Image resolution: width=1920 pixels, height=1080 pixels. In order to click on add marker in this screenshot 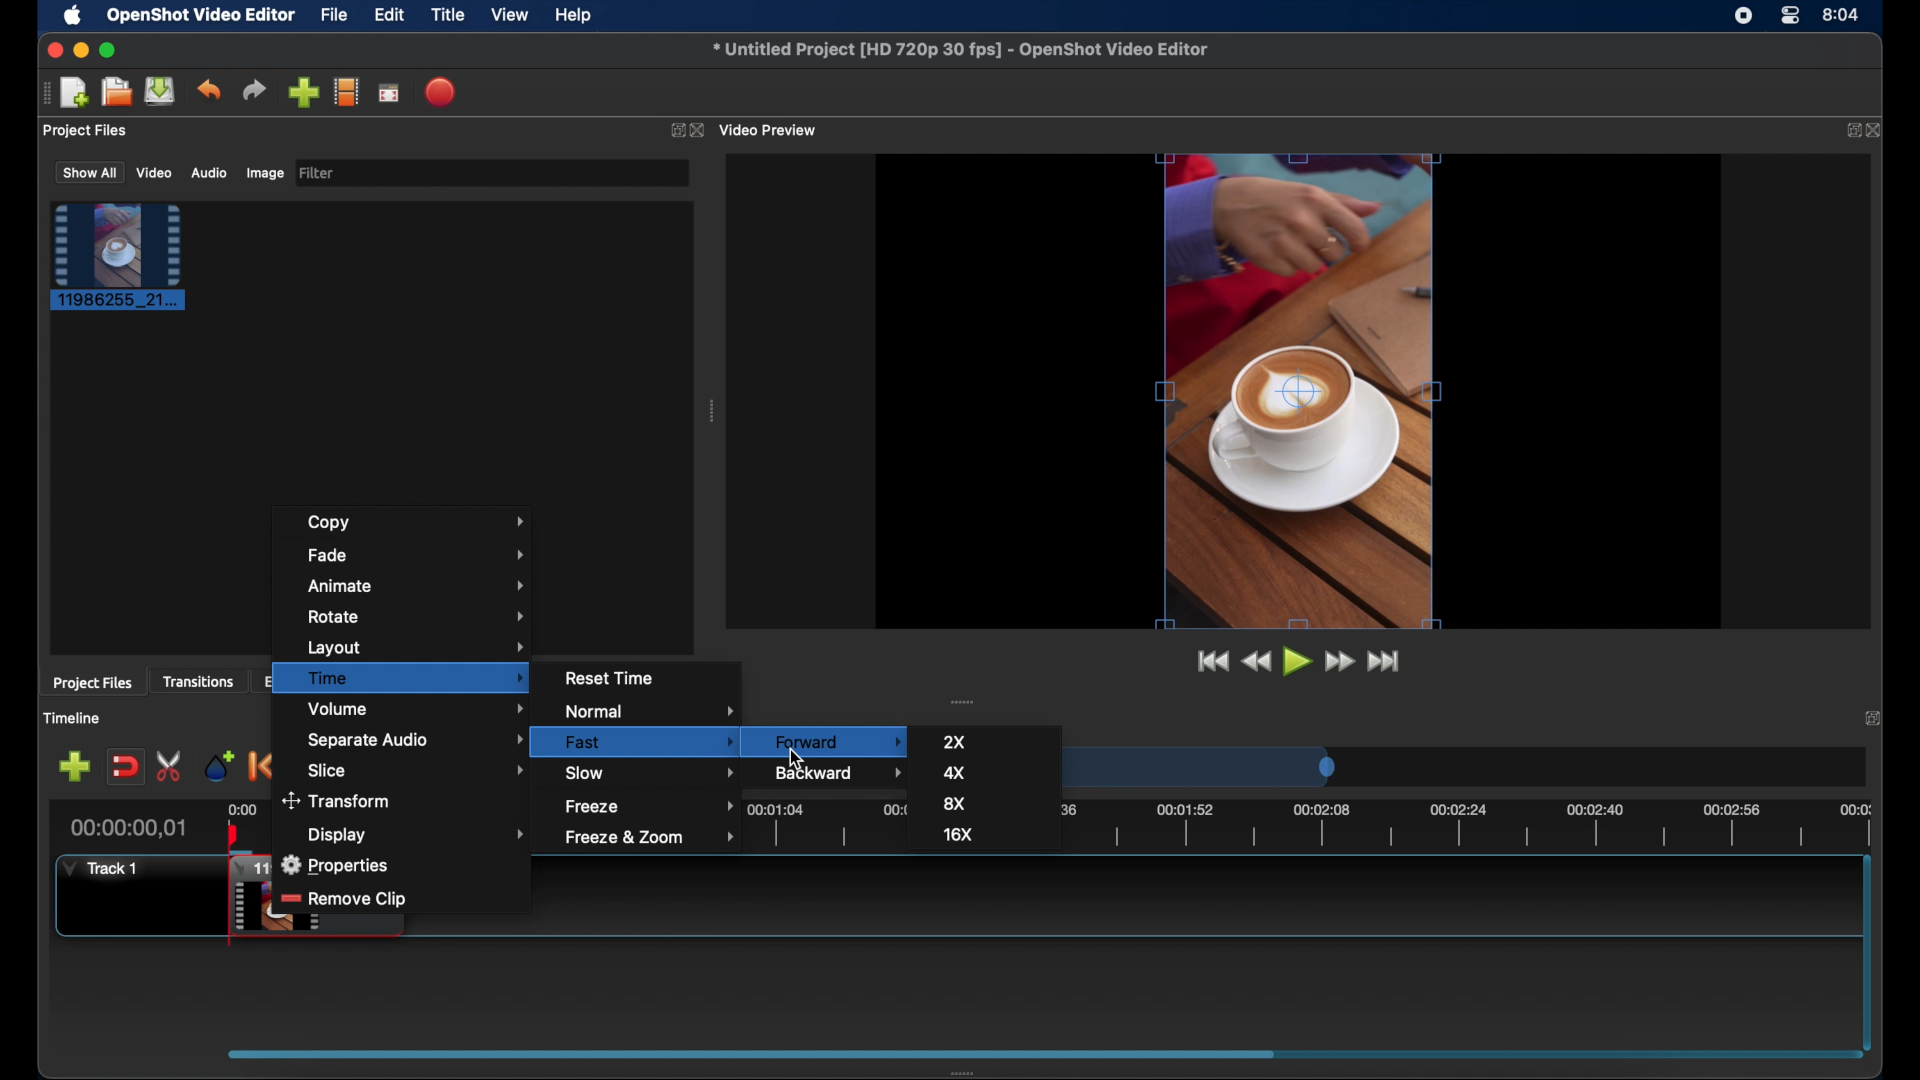, I will do `click(220, 766)`.